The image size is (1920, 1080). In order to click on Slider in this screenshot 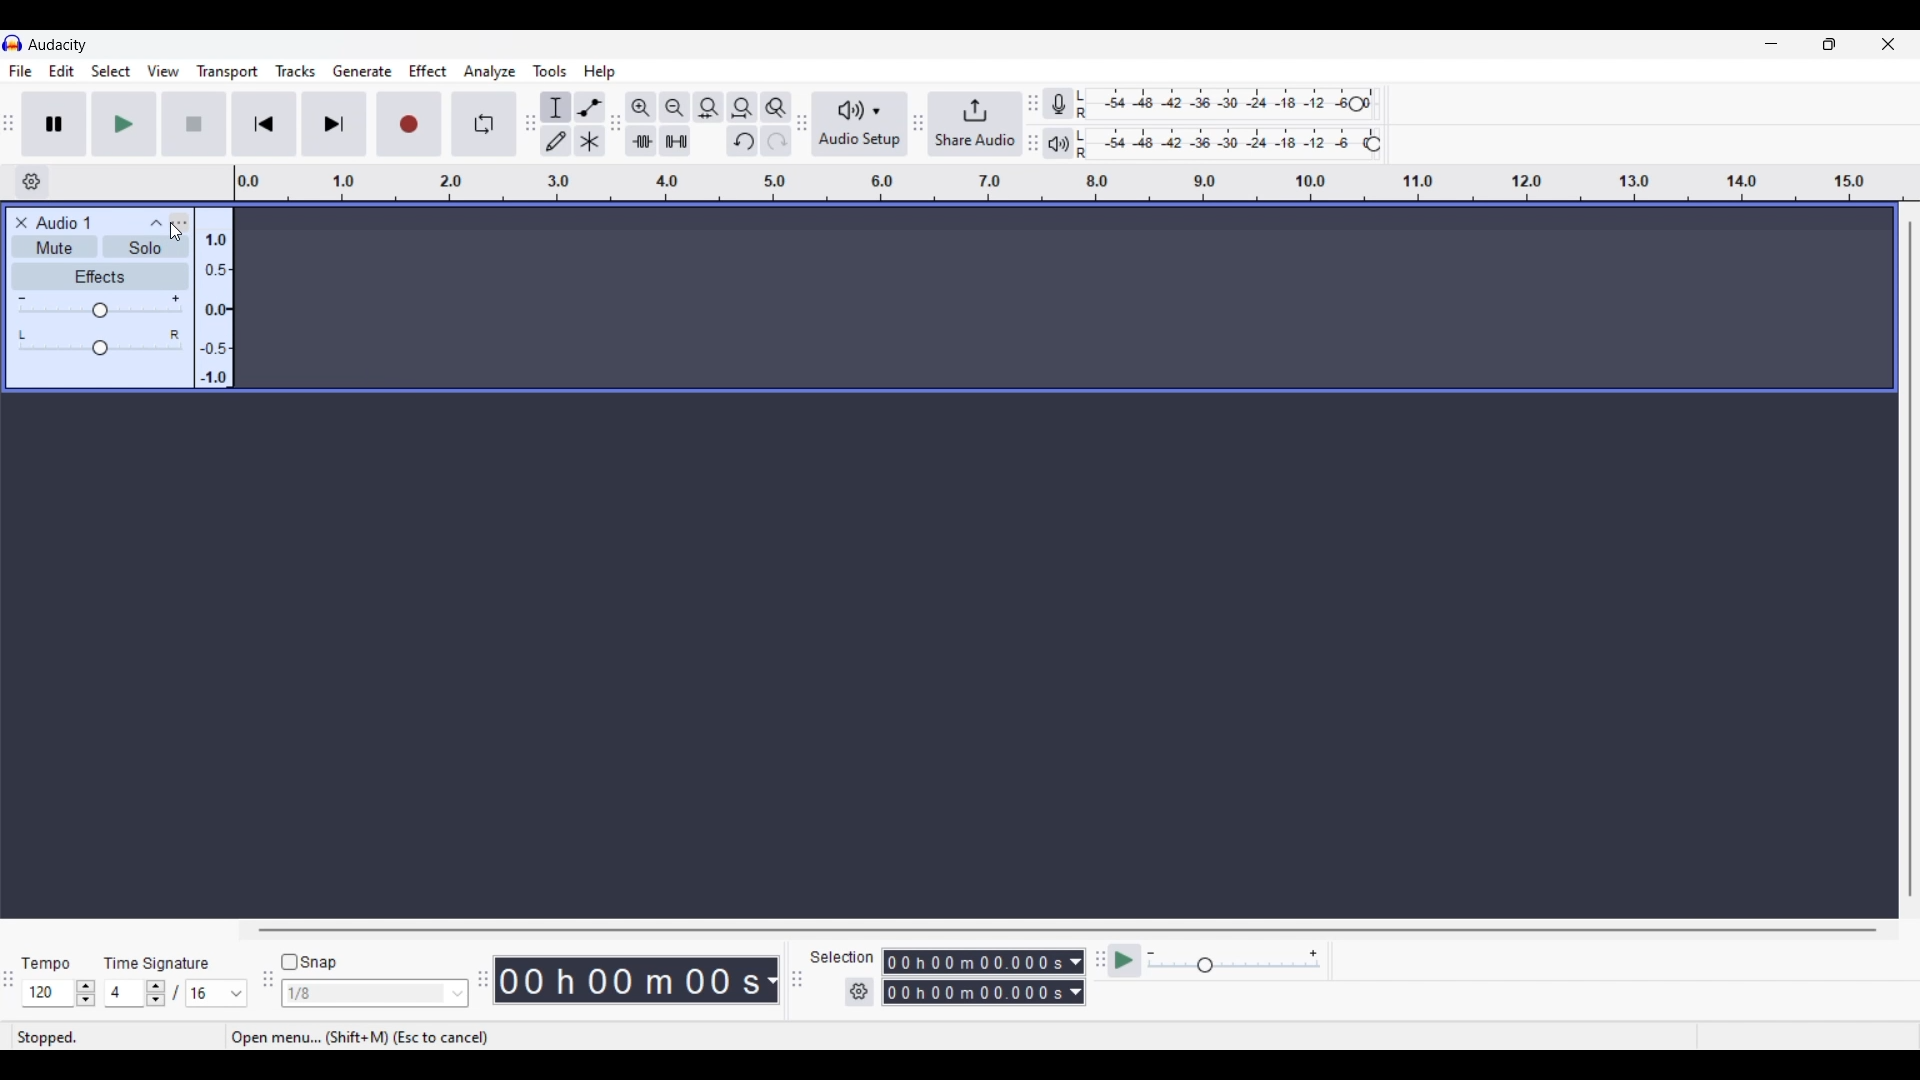, I will do `click(99, 312)`.